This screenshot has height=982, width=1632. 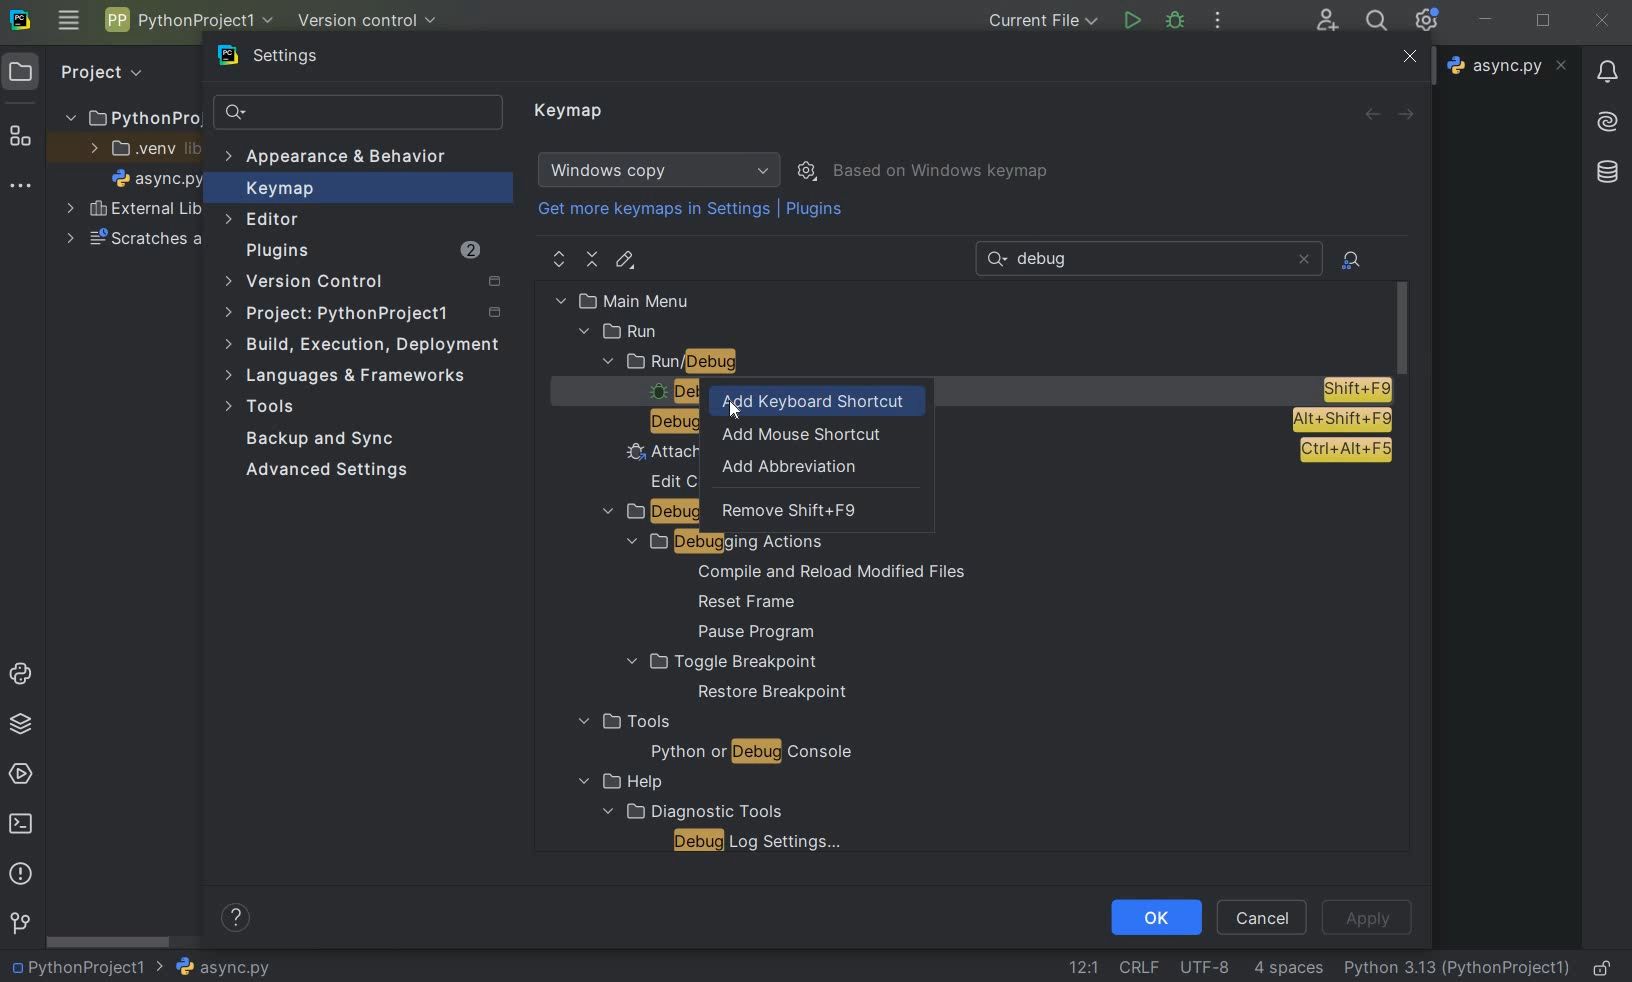 I want to click on remove, so click(x=792, y=515).